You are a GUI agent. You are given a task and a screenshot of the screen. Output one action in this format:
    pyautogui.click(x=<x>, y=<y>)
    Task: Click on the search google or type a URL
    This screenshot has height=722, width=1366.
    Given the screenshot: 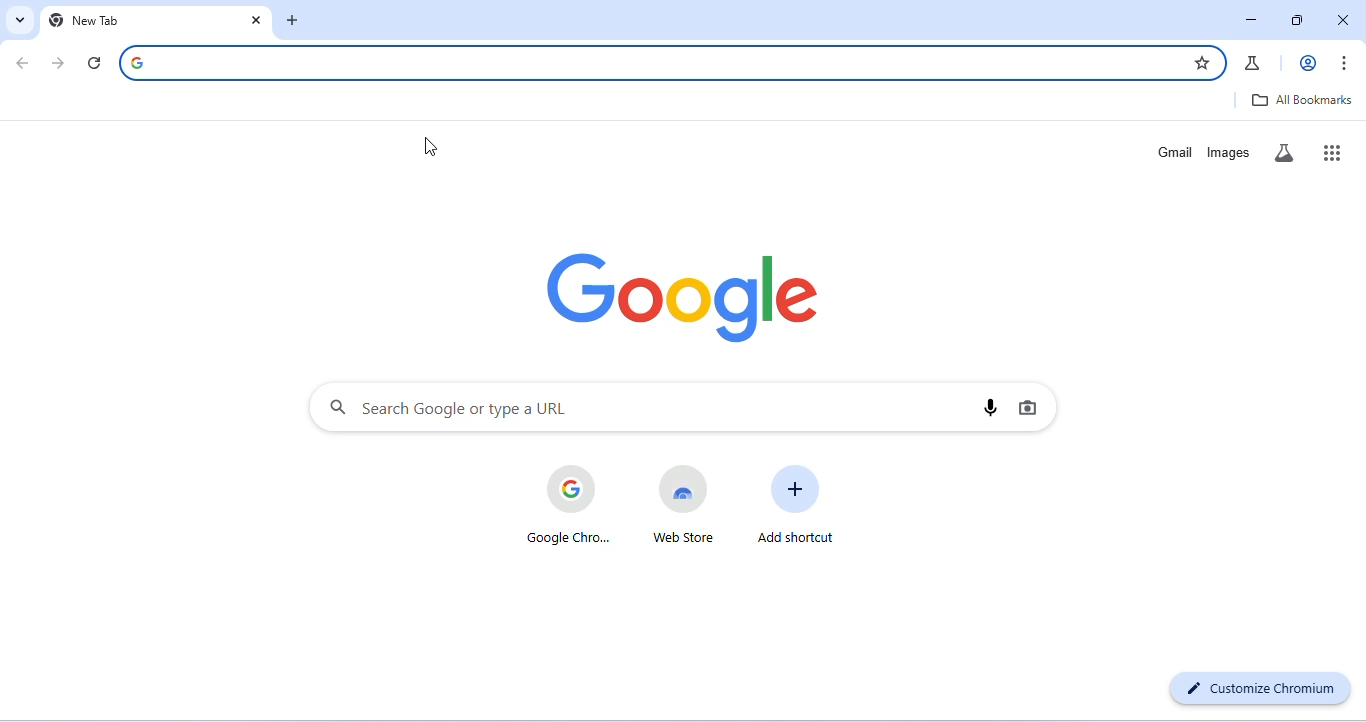 What is the action you would take?
    pyautogui.click(x=448, y=407)
    